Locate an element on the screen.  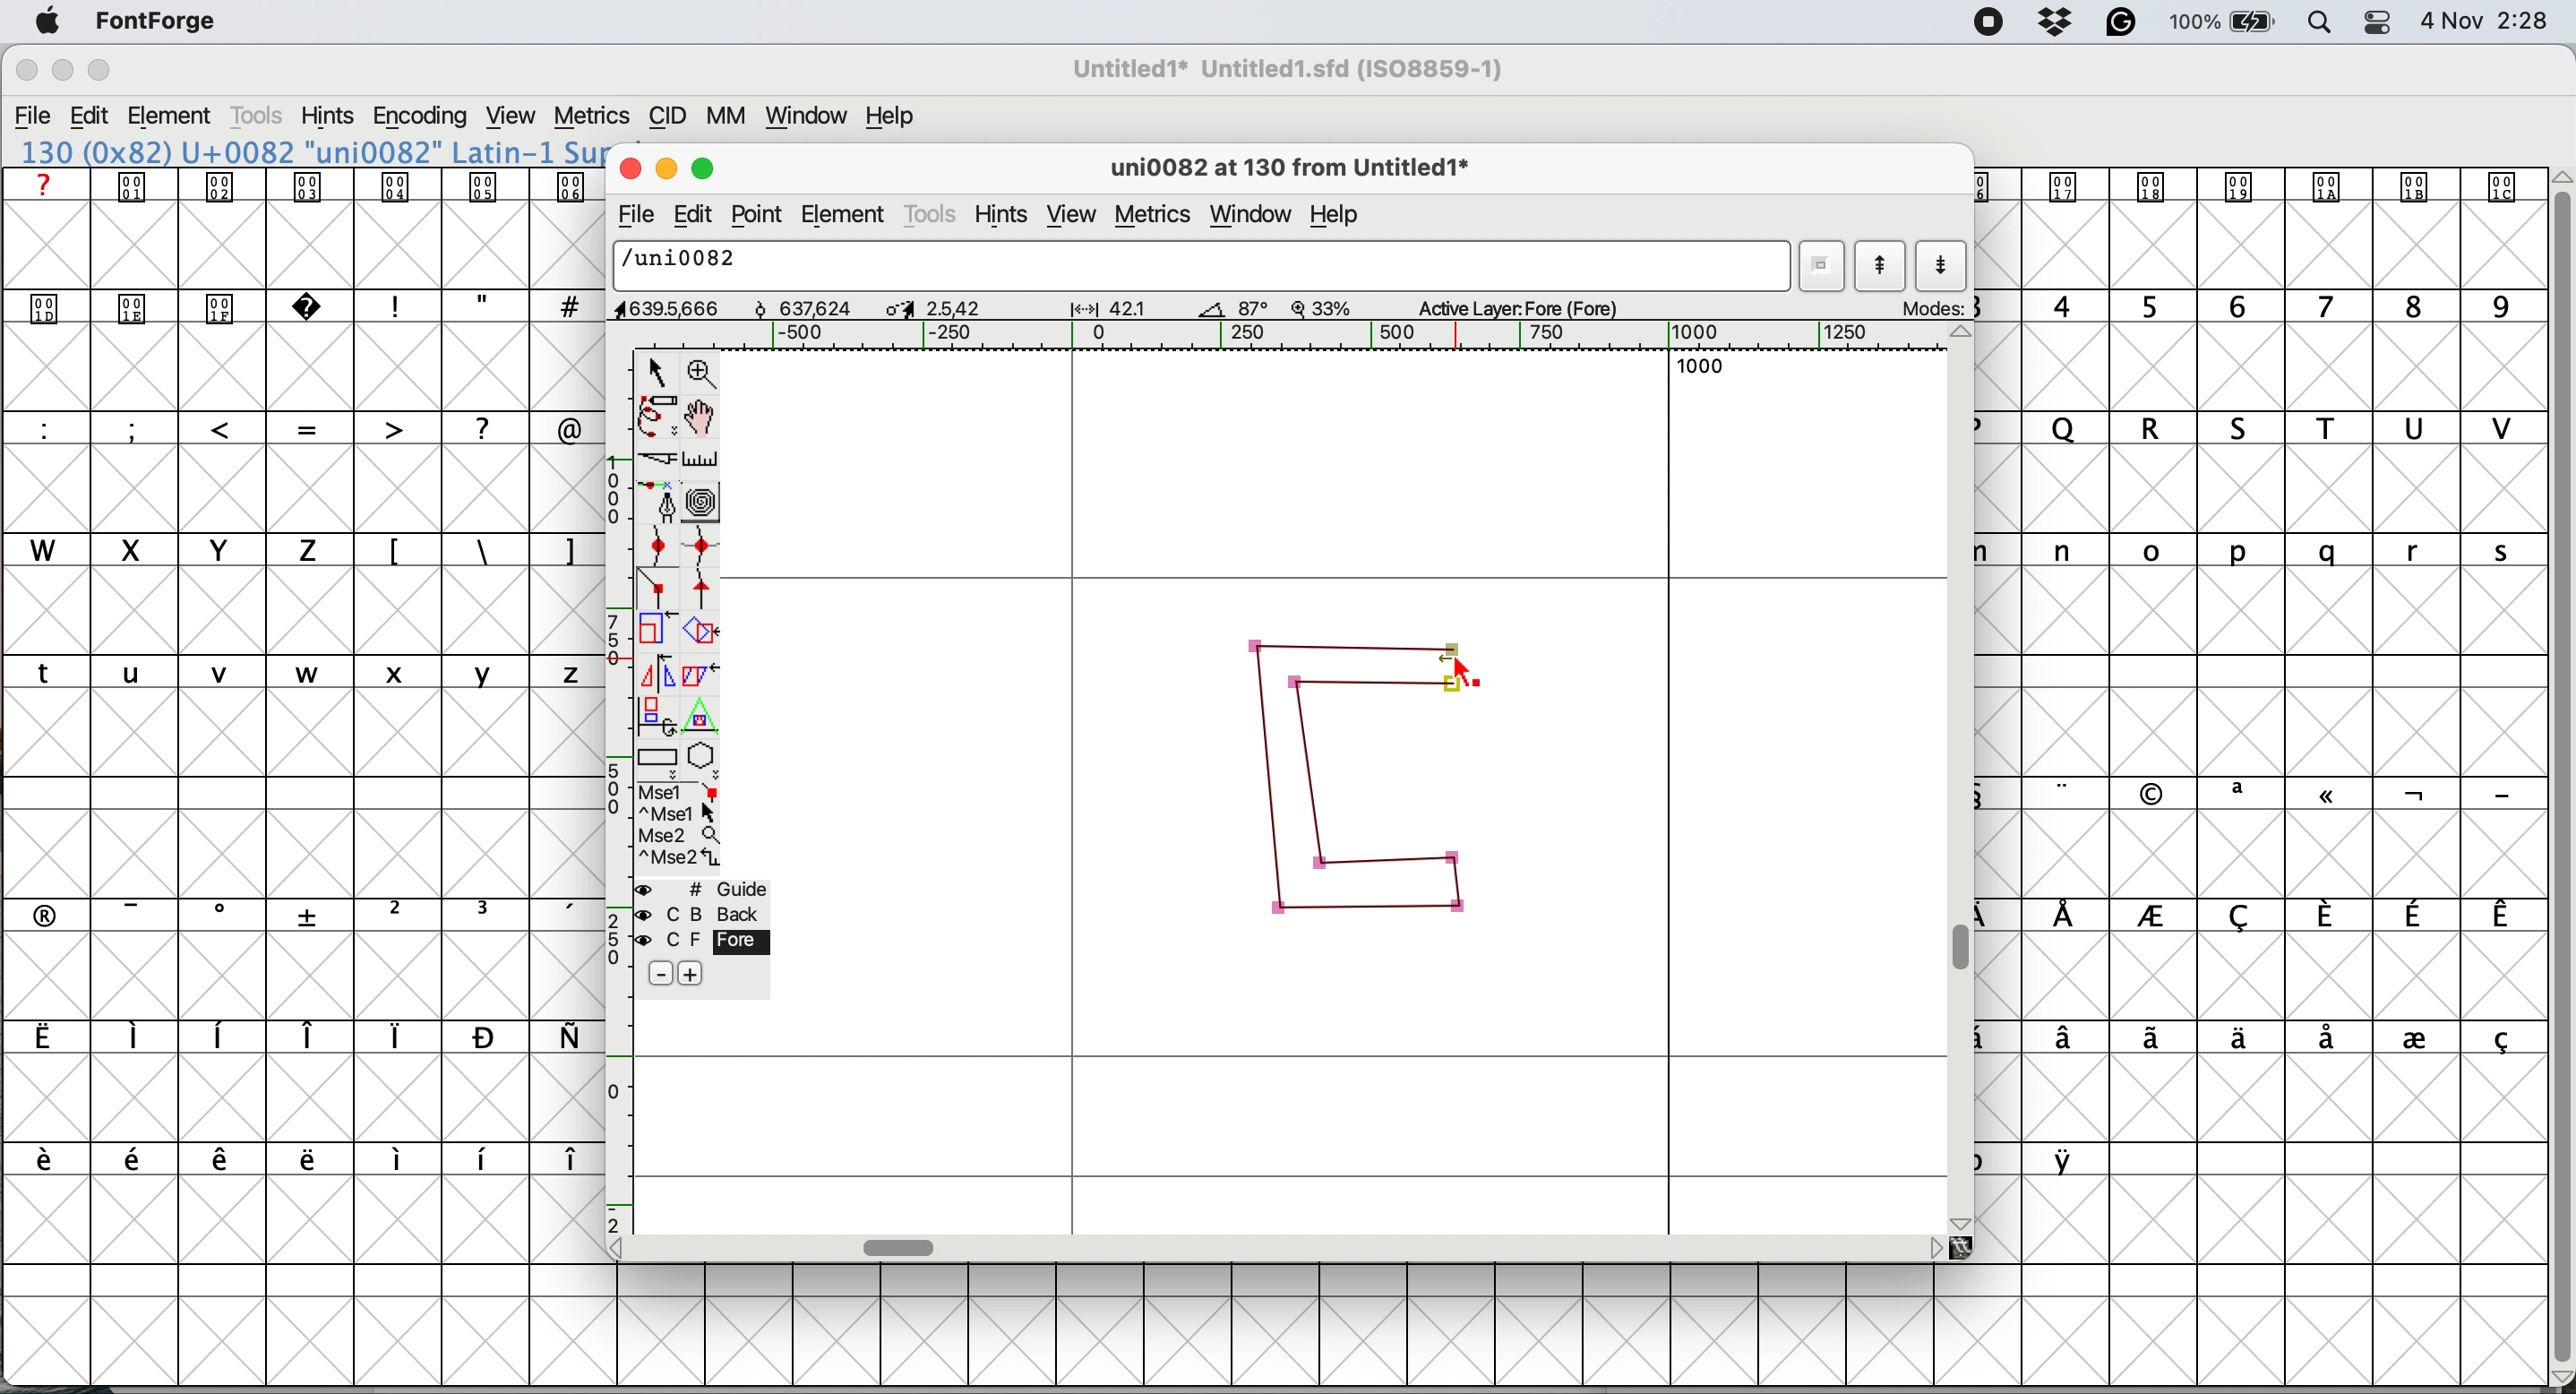
add a curve point is located at coordinates (658, 544).